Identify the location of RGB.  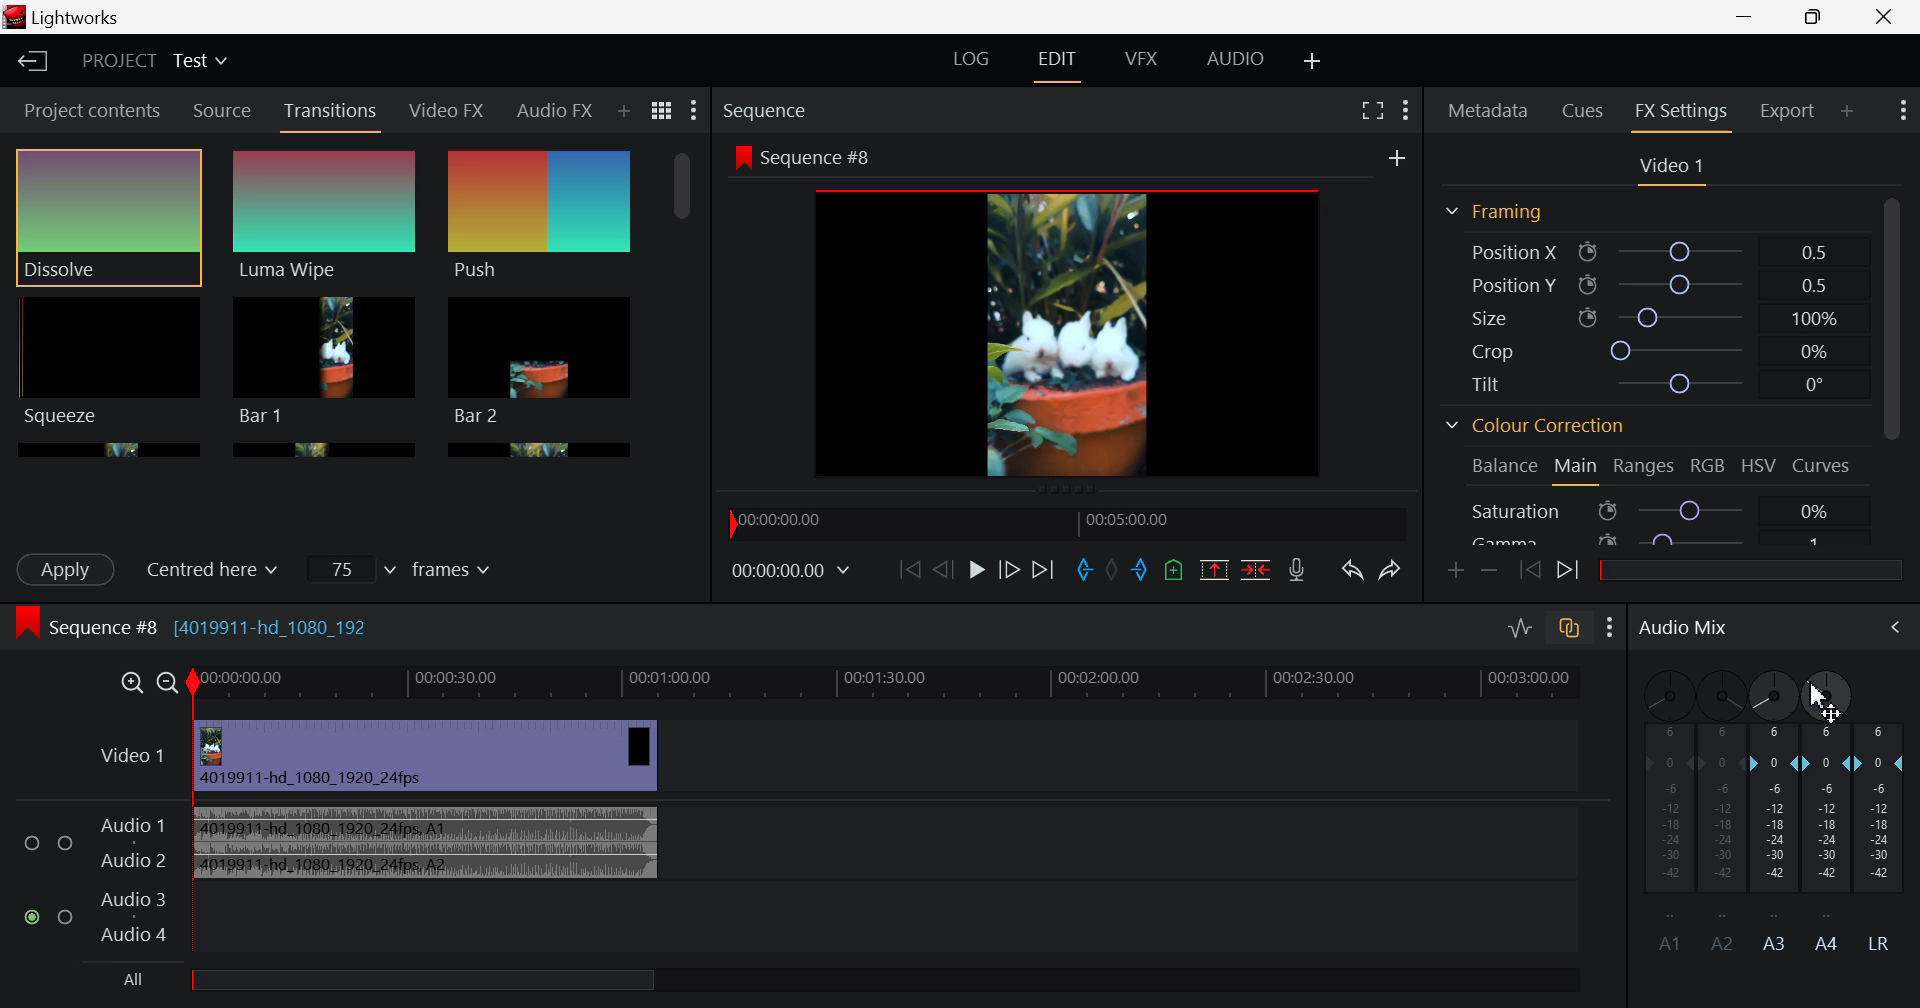
(1710, 466).